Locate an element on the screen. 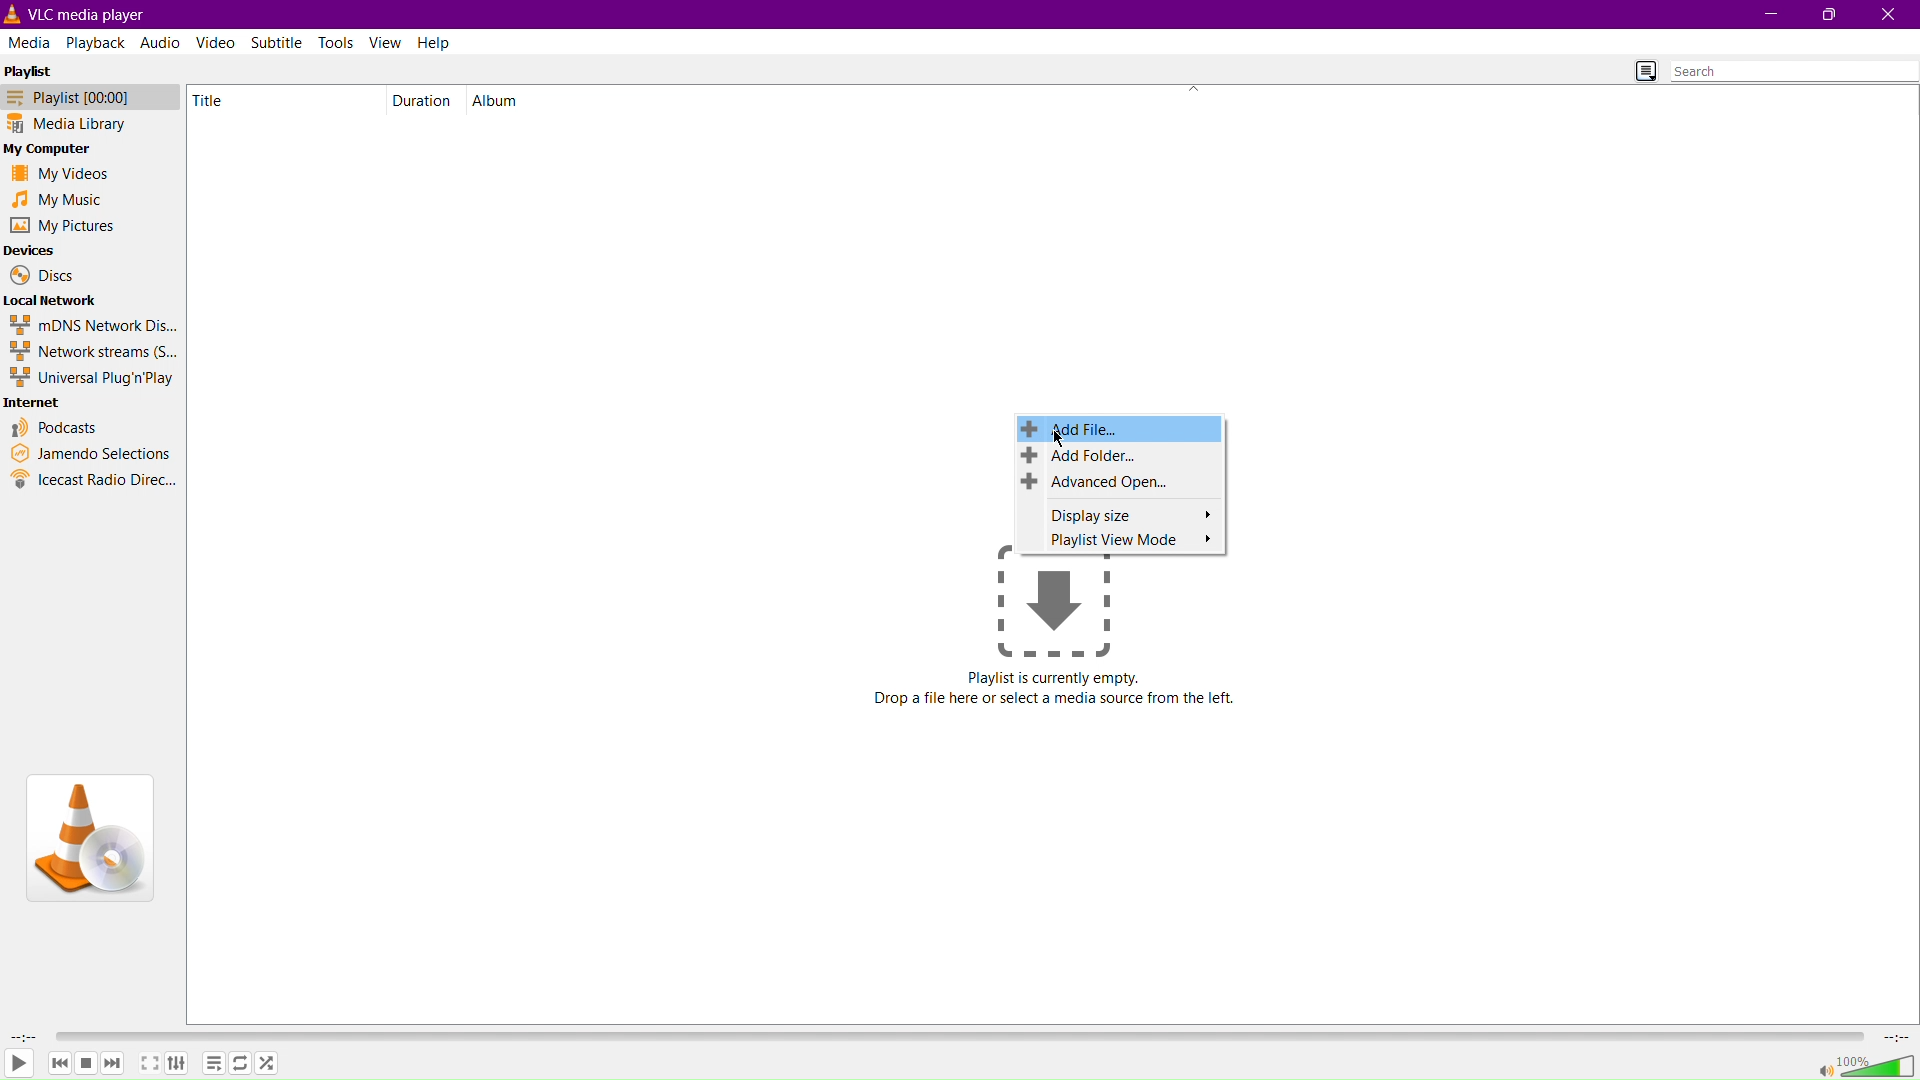  Tools is located at coordinates (339, 42).